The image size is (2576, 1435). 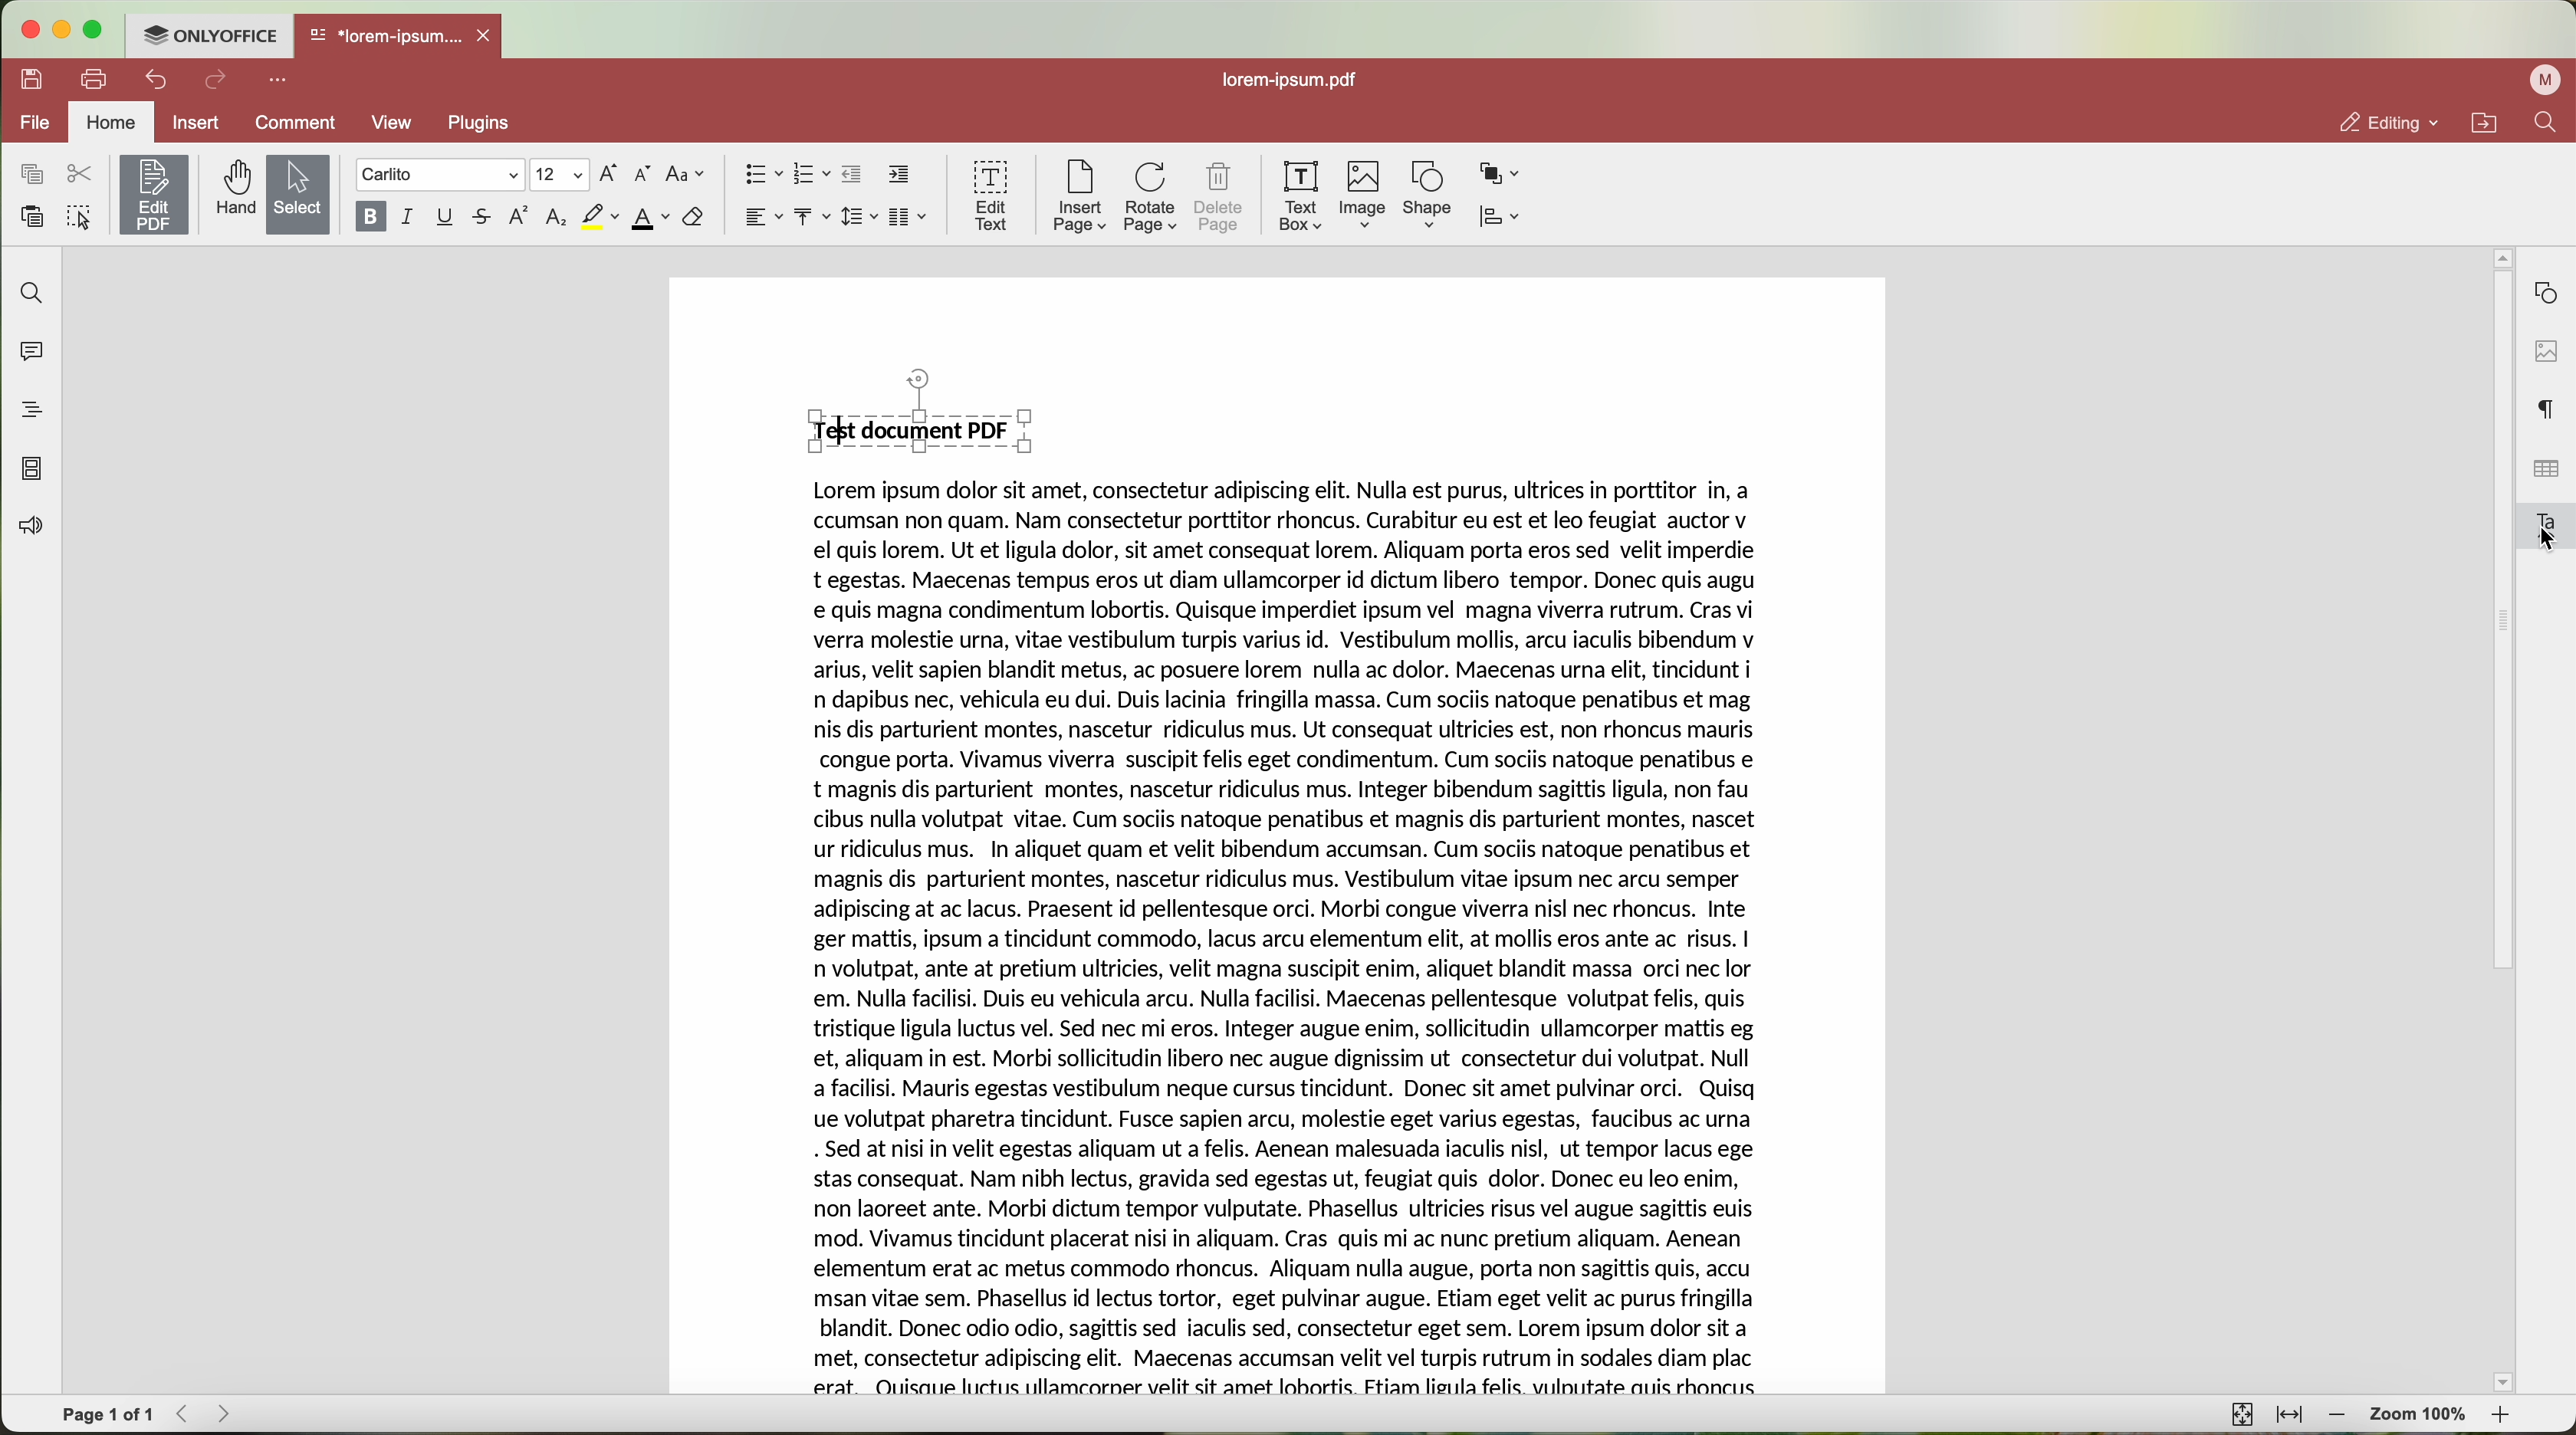 I want to click on close, so click(x=489, y=34).